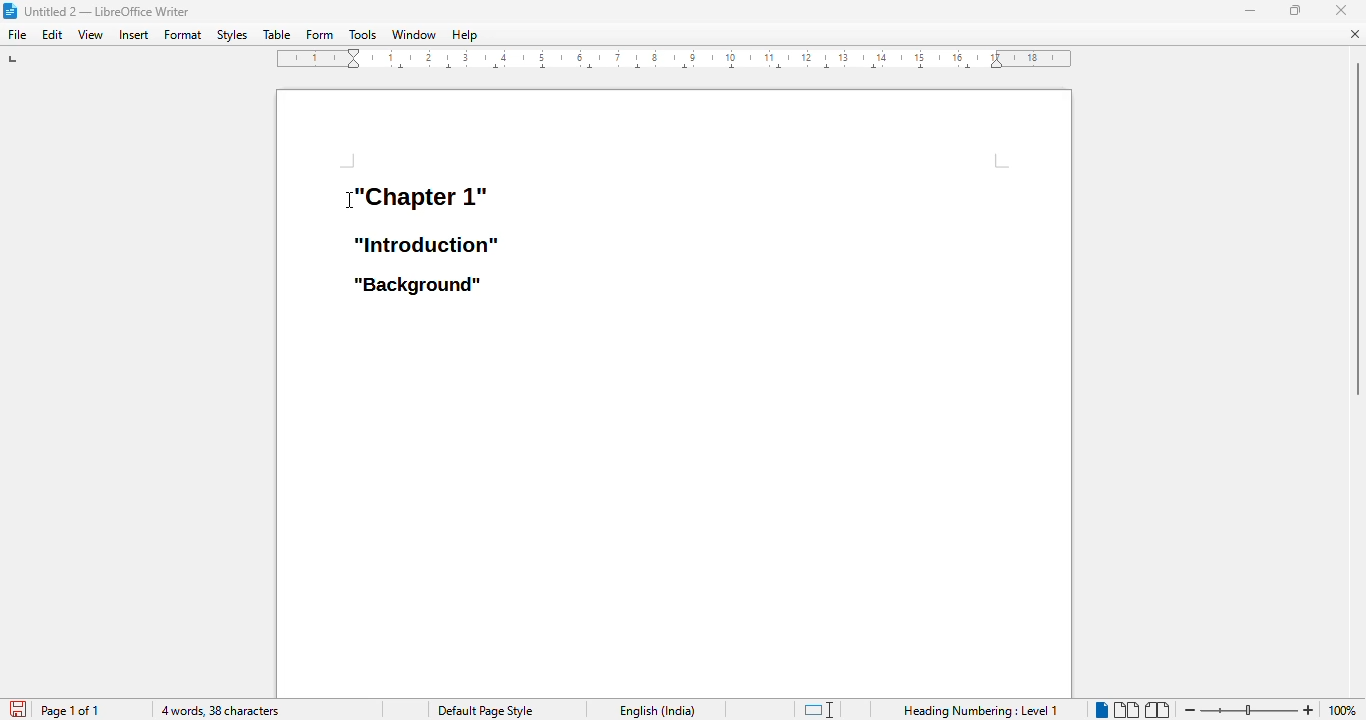 Image resolution: width=1366 pixels, height=720 pixels. What do you see at coordinates (675, 58) in the screenshot?
I see `ruler` at bounding box center [675, 58].